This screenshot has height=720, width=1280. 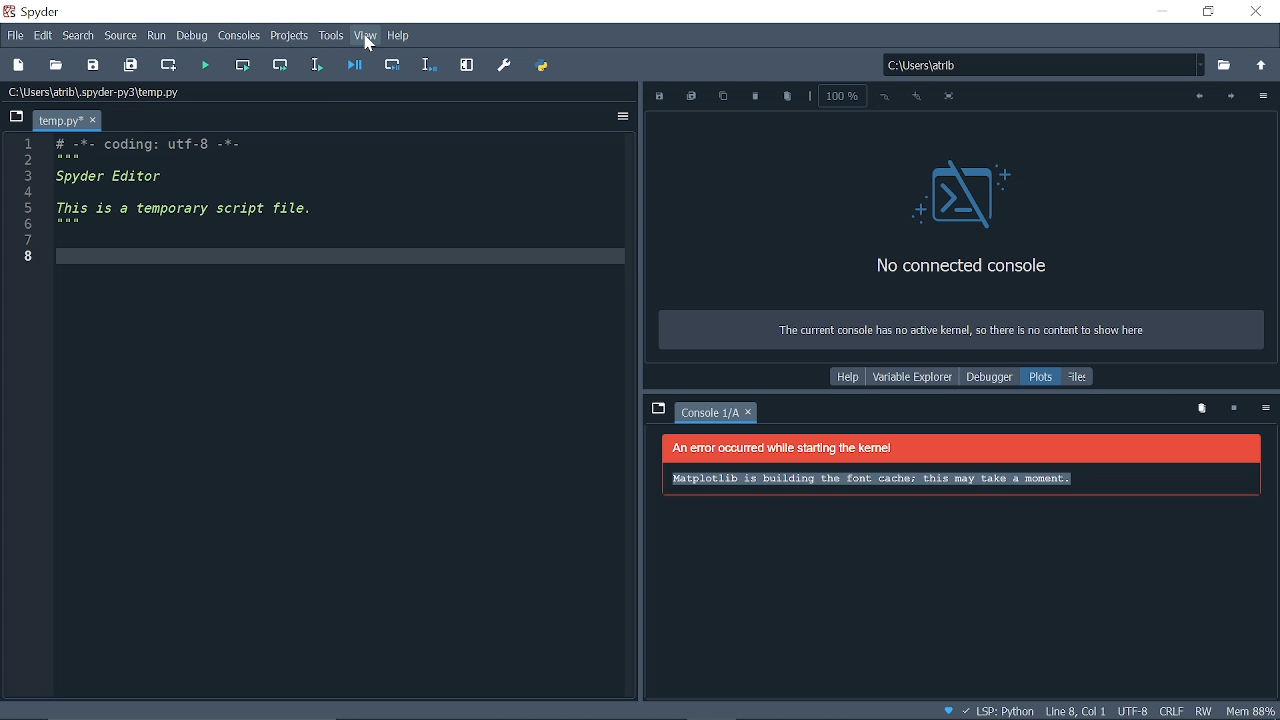 I want to click on Save all plot , so click(x=692, y=97).